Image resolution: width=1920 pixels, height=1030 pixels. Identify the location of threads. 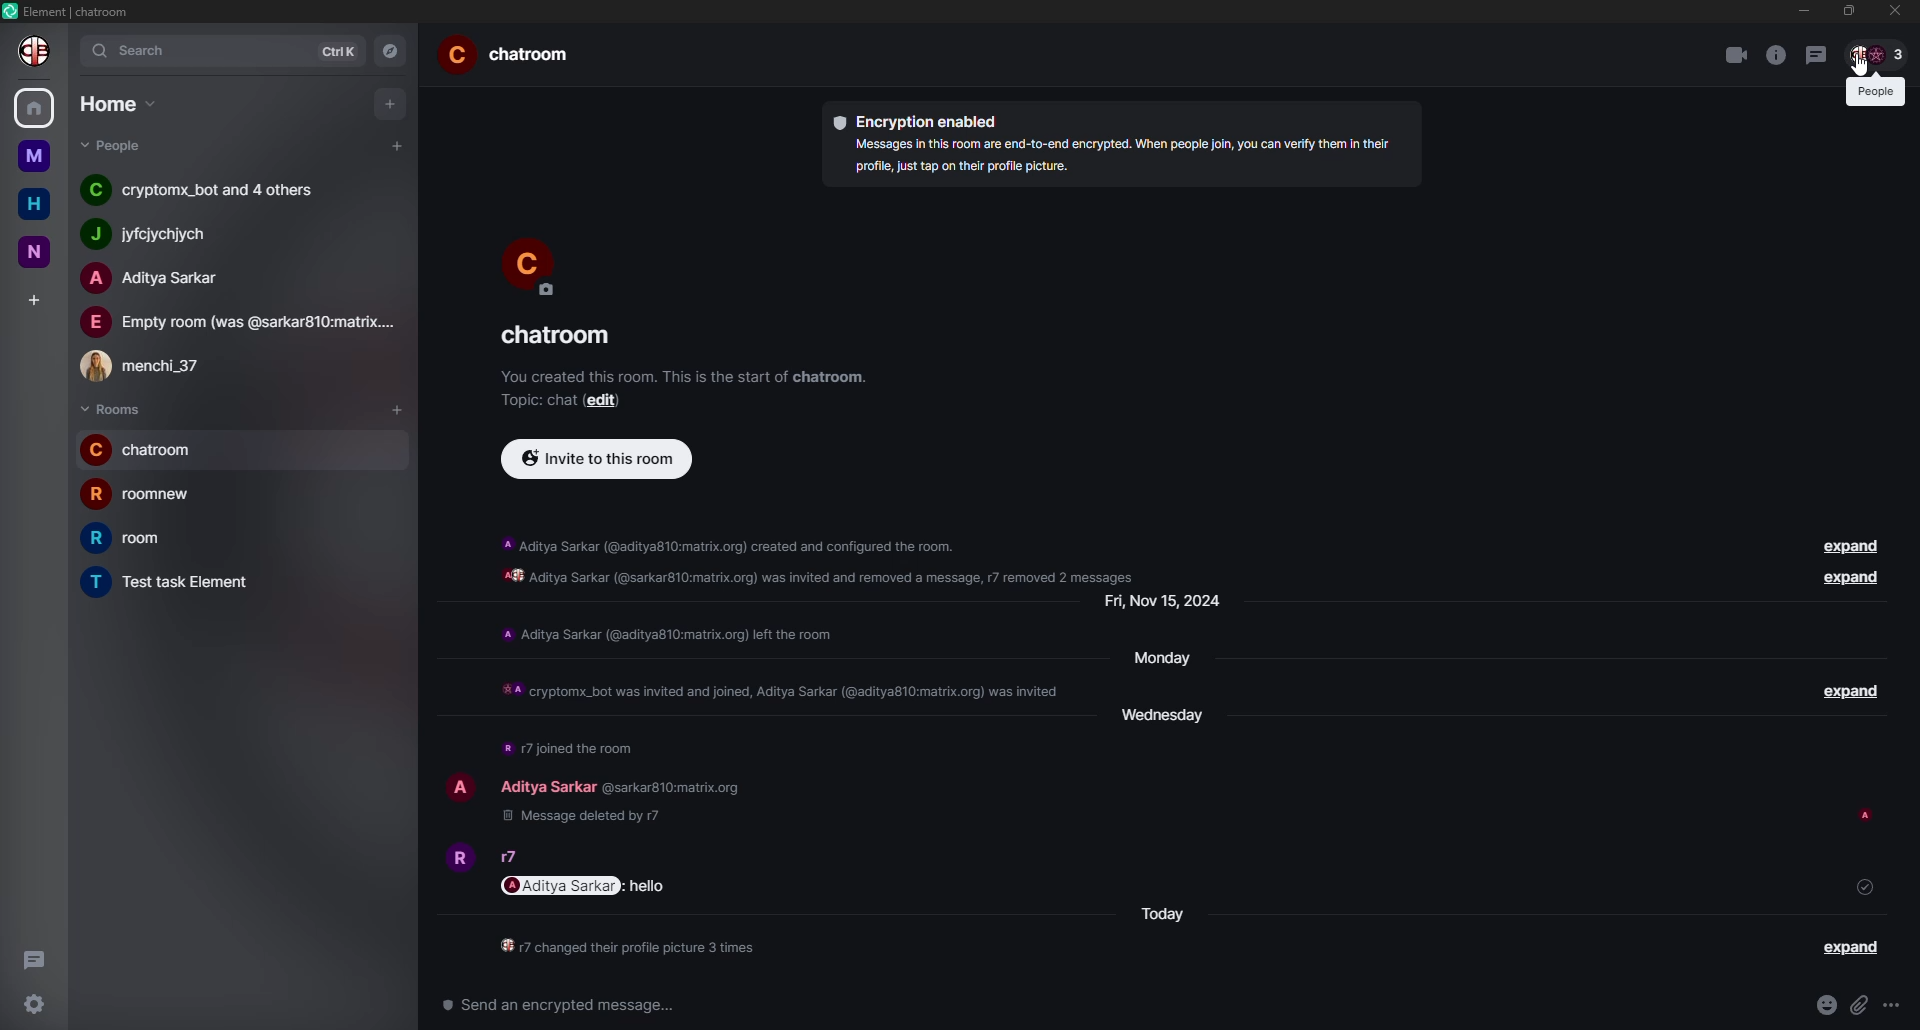
(30, 958).